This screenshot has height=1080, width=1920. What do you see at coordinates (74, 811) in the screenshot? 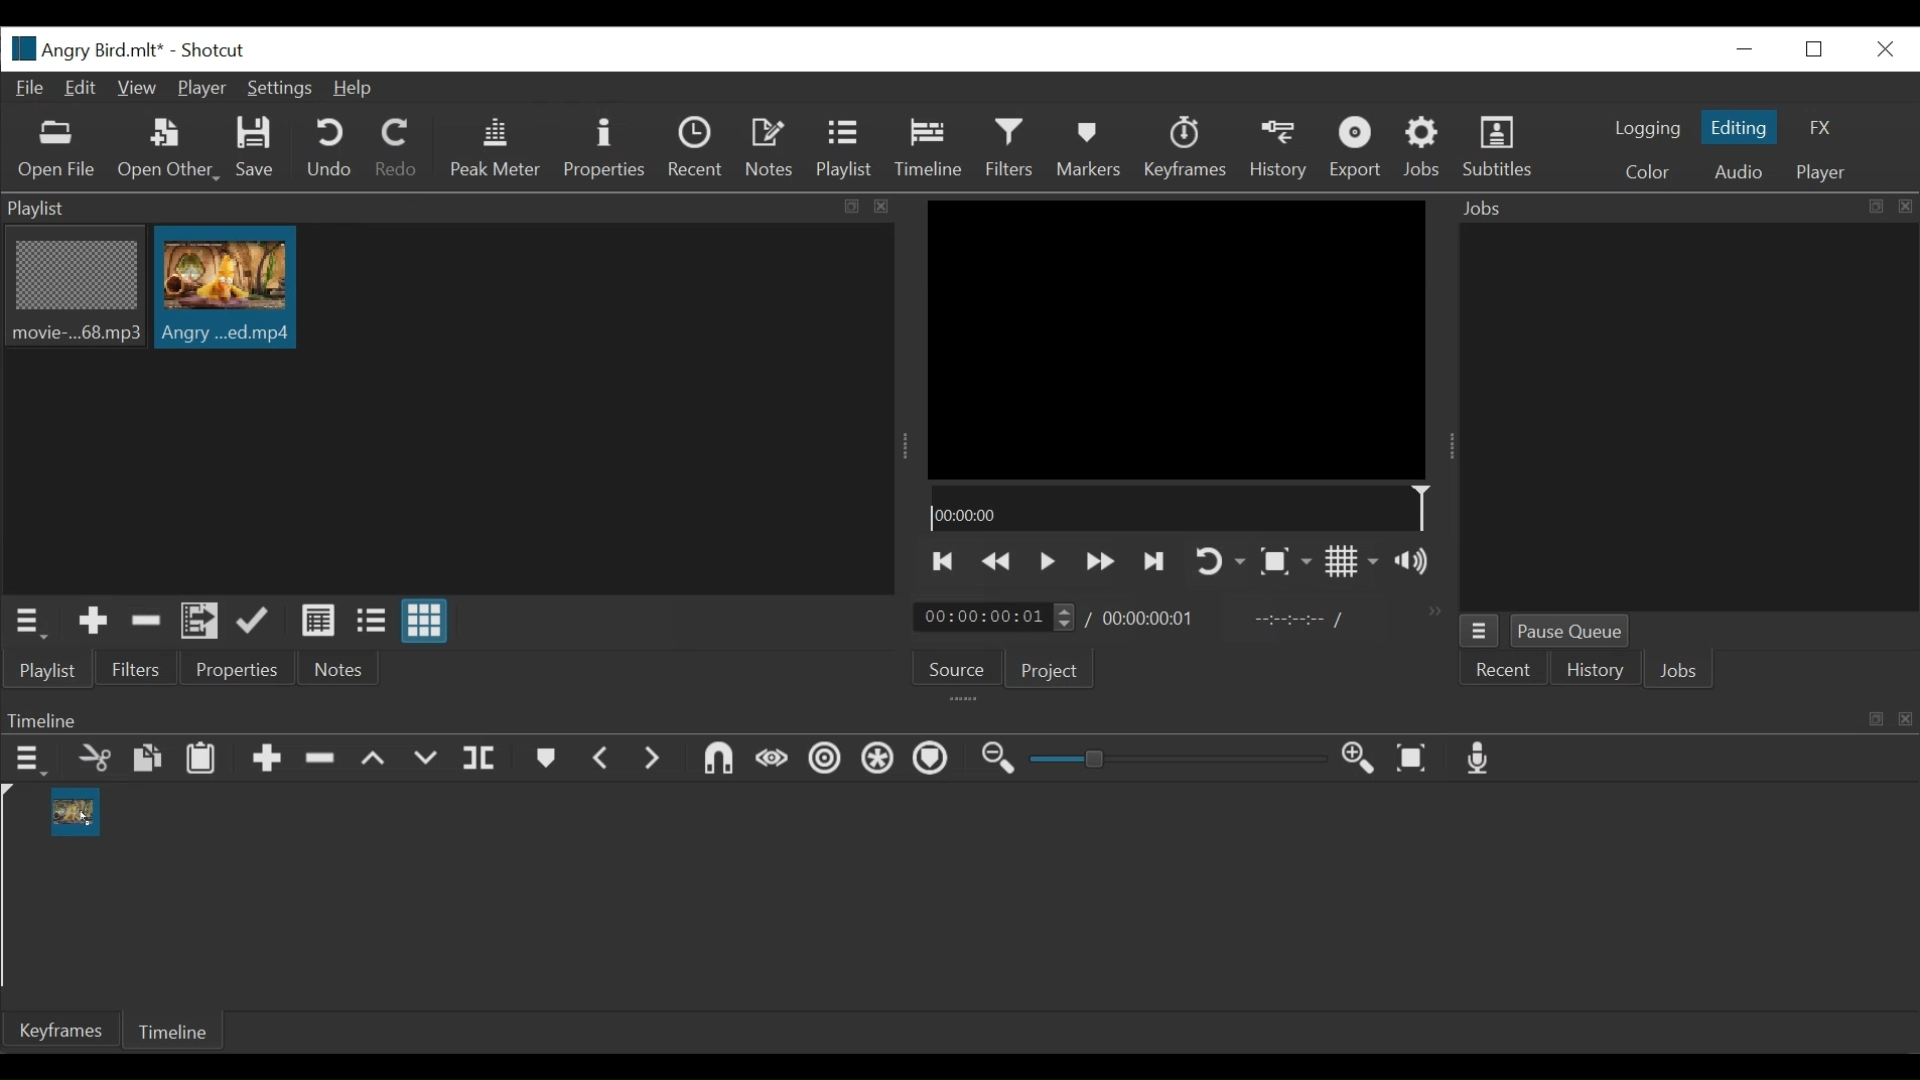
I see `Clip` at bounding box center [74, 811].